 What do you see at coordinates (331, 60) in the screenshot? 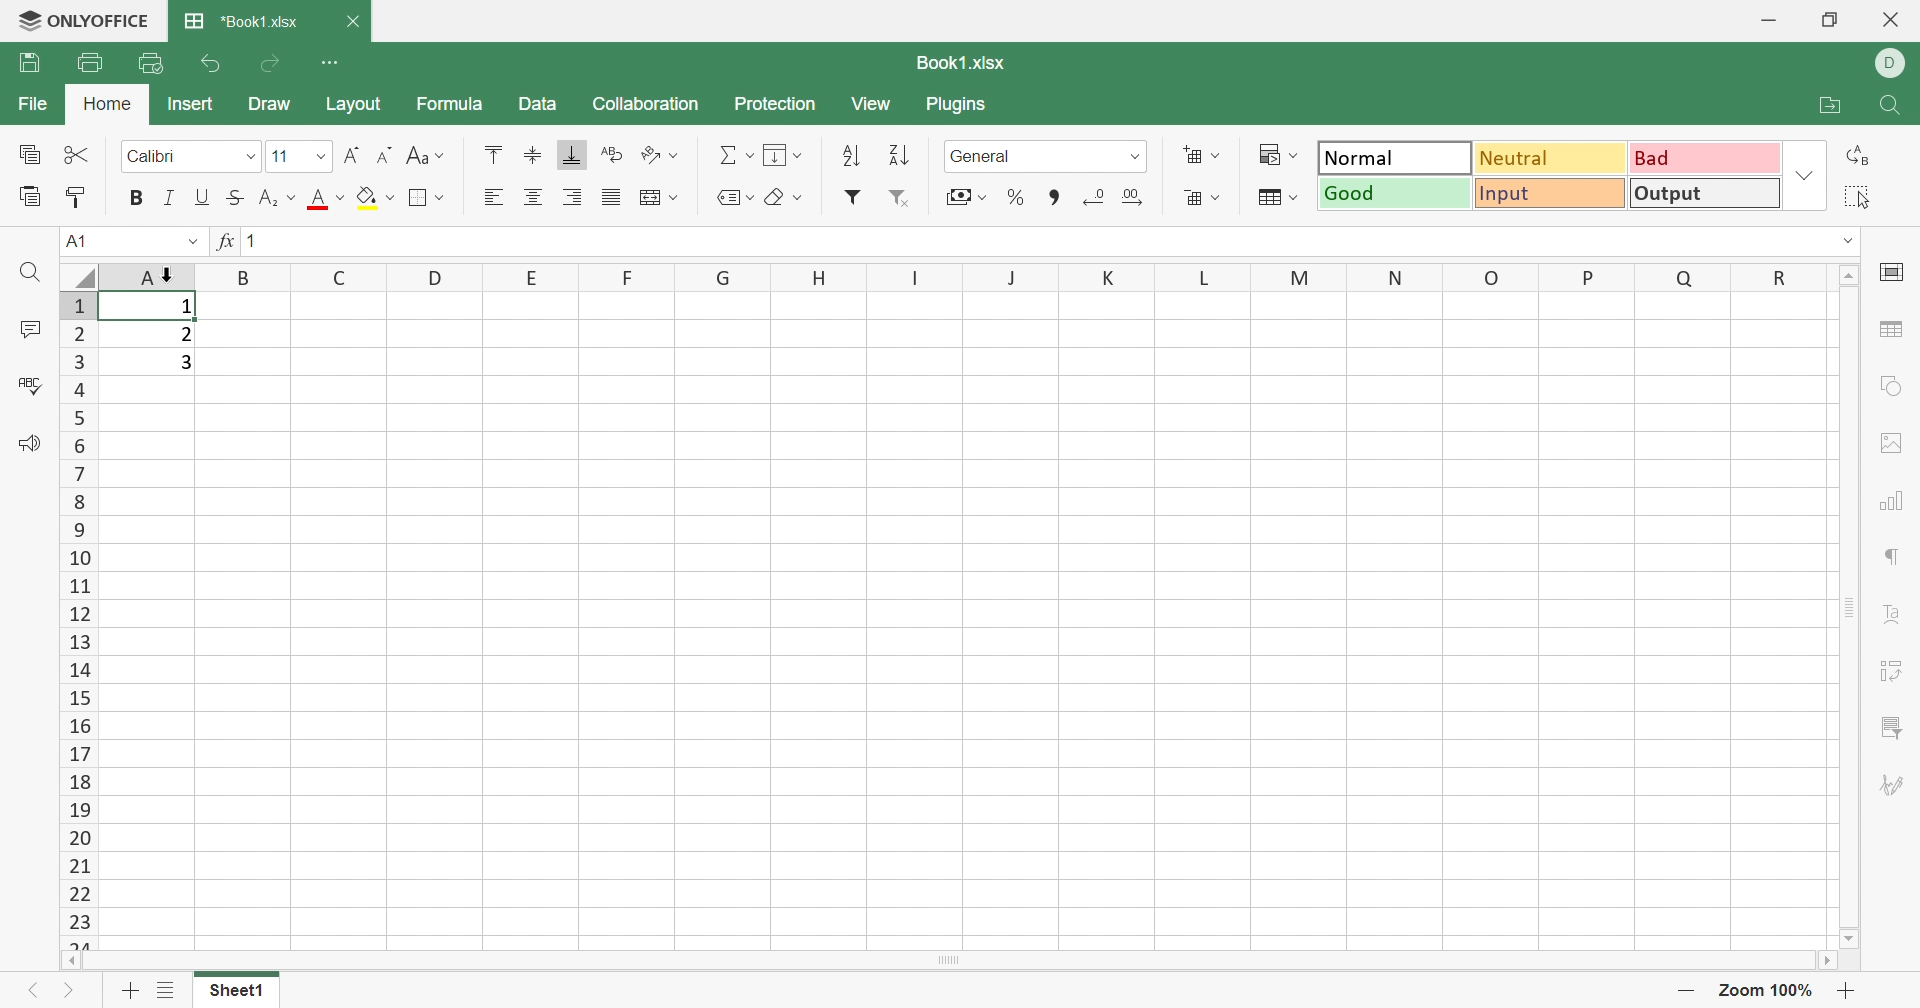
I see `Customize Quick Access Toolbar` at bounding box center [331, 60].